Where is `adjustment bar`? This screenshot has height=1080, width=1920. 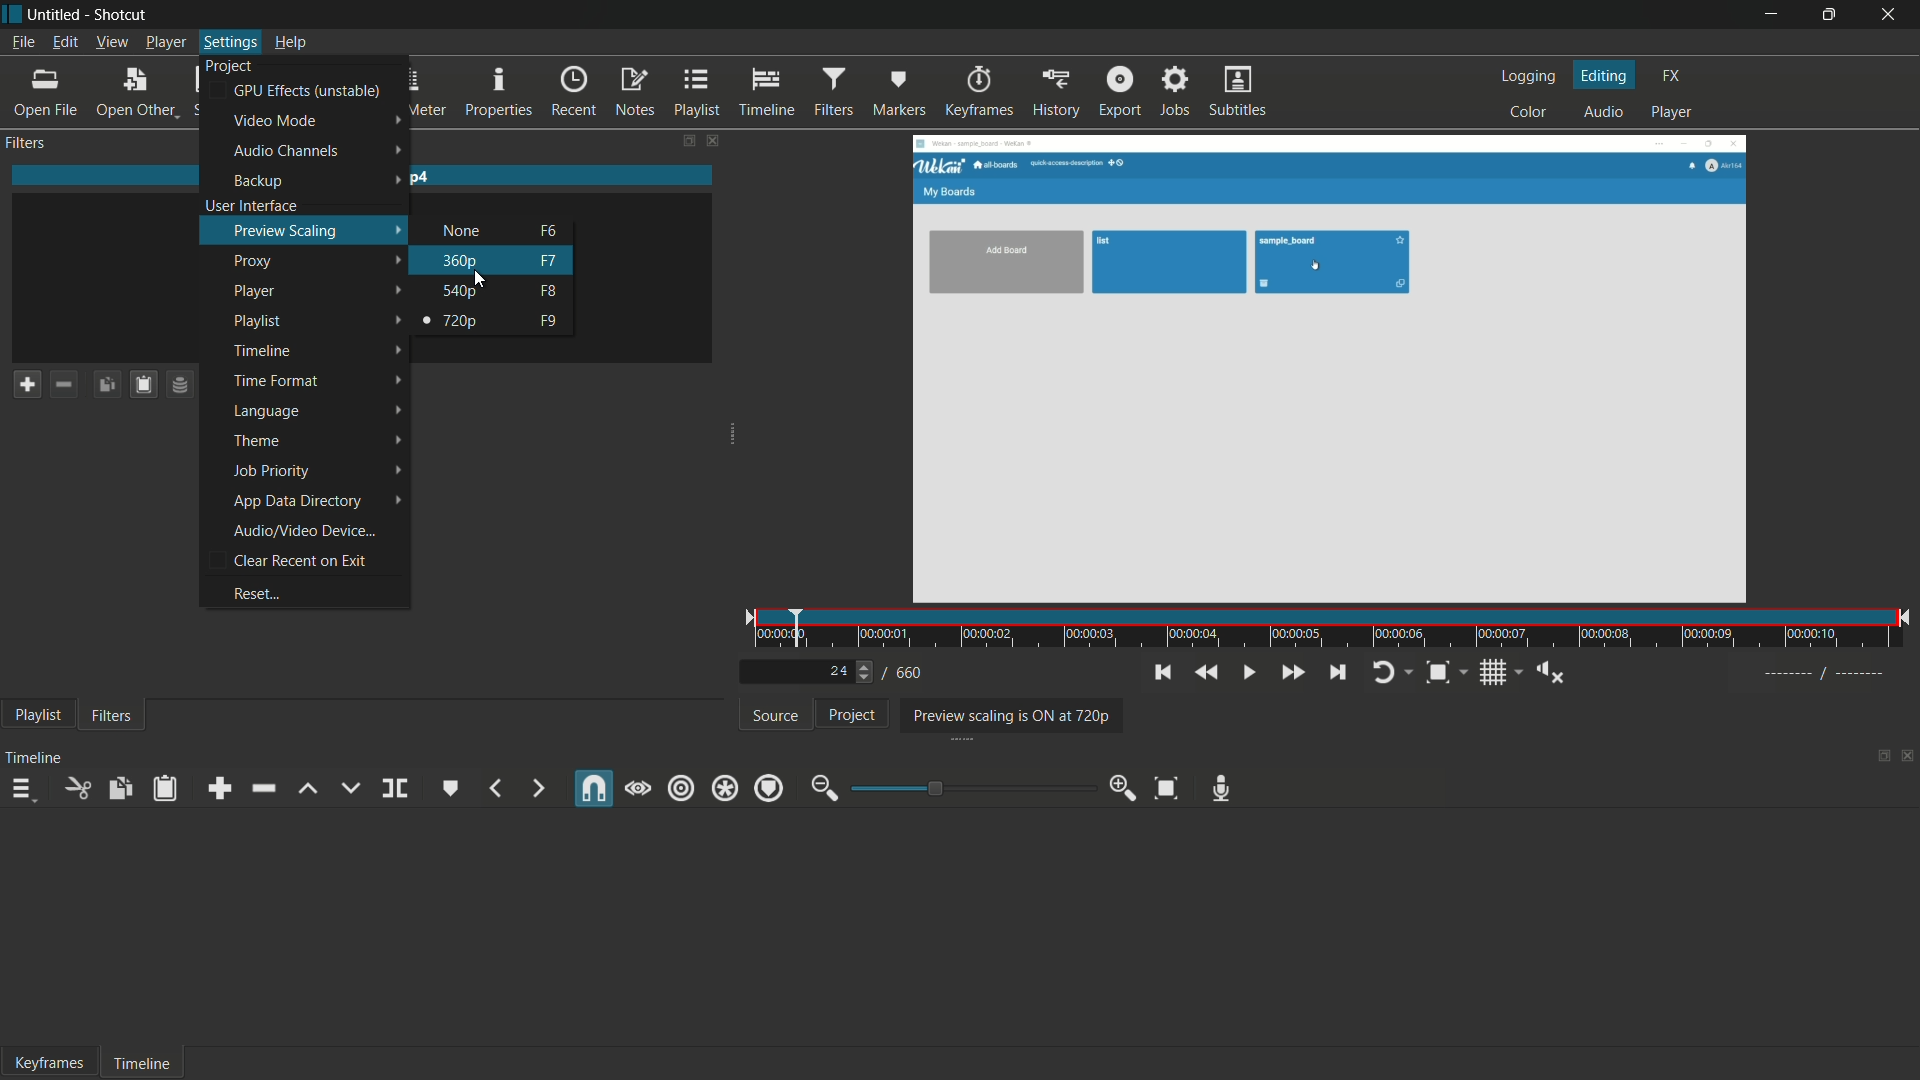
adjustment bar is located at coordinates (970, 788).